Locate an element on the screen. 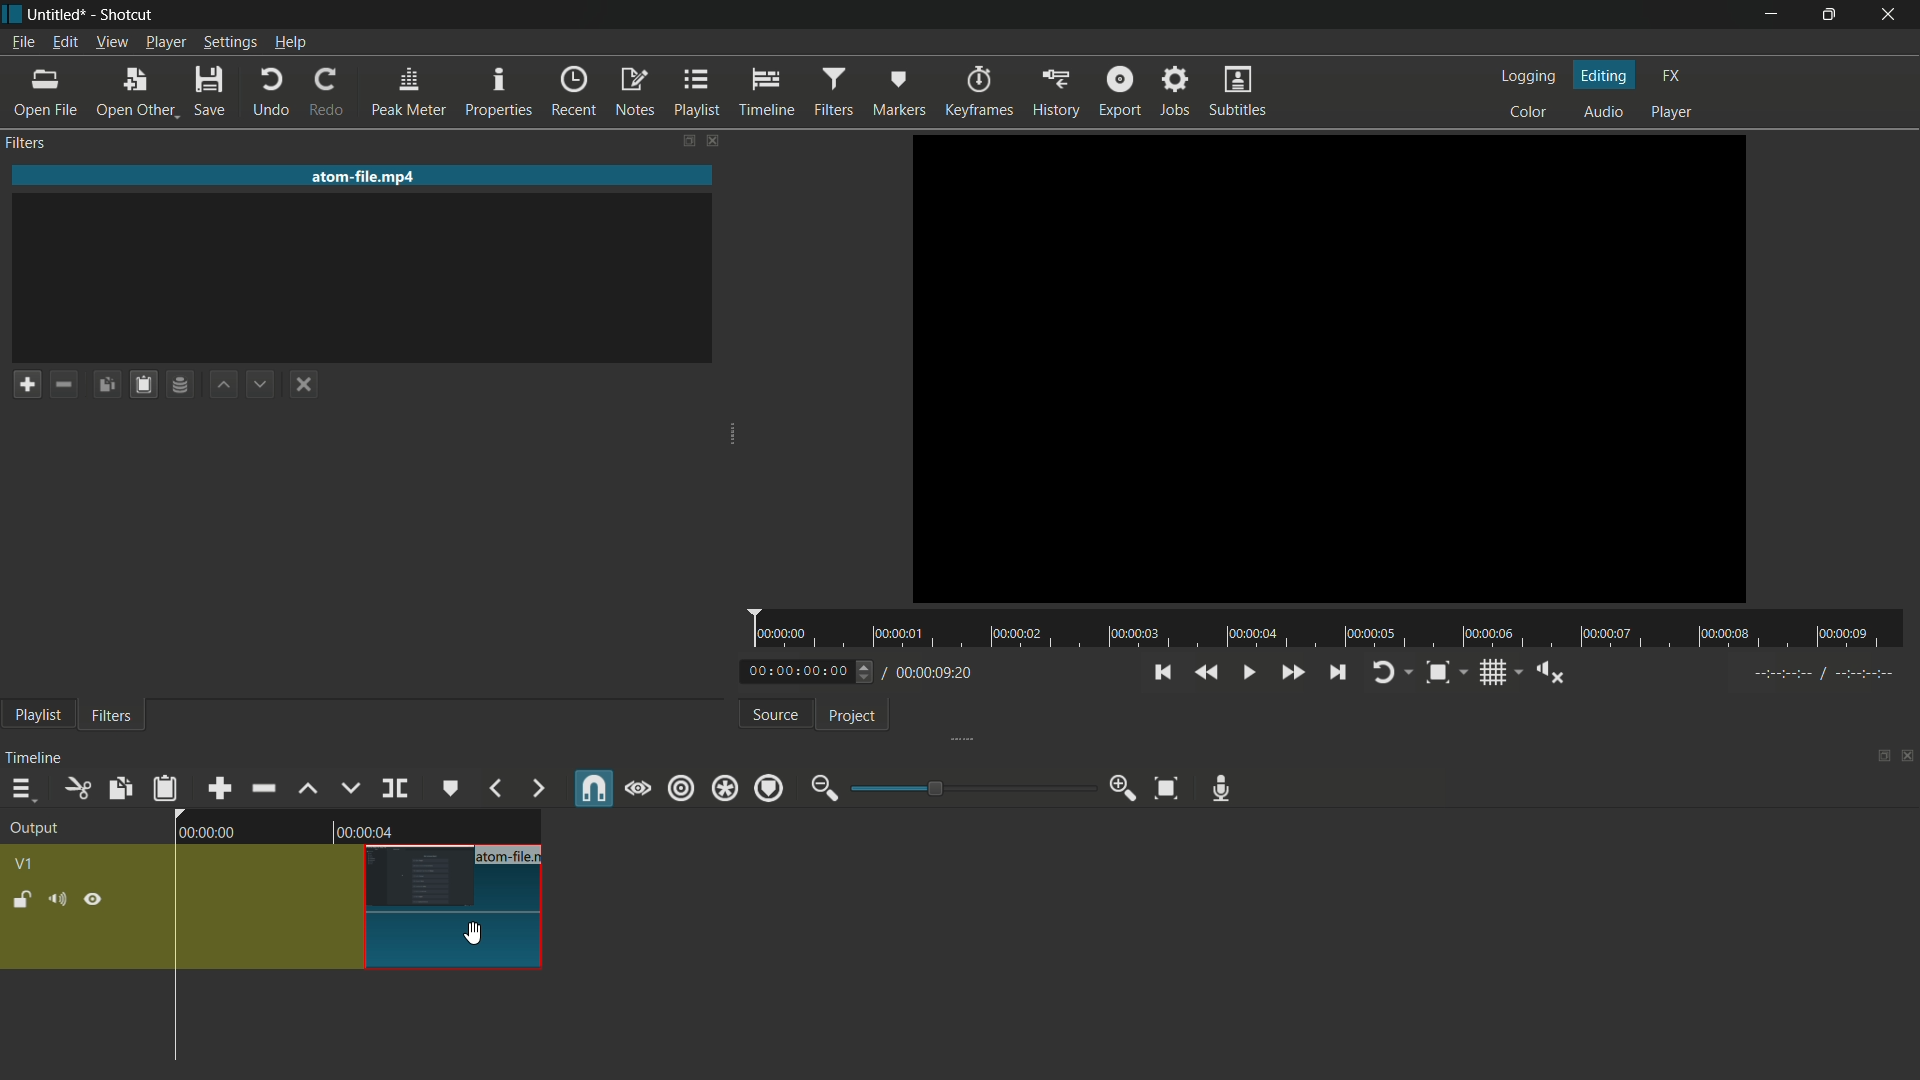 This screenshot has height=1080, width=1920. view menu is located at coordinates (111, 42).